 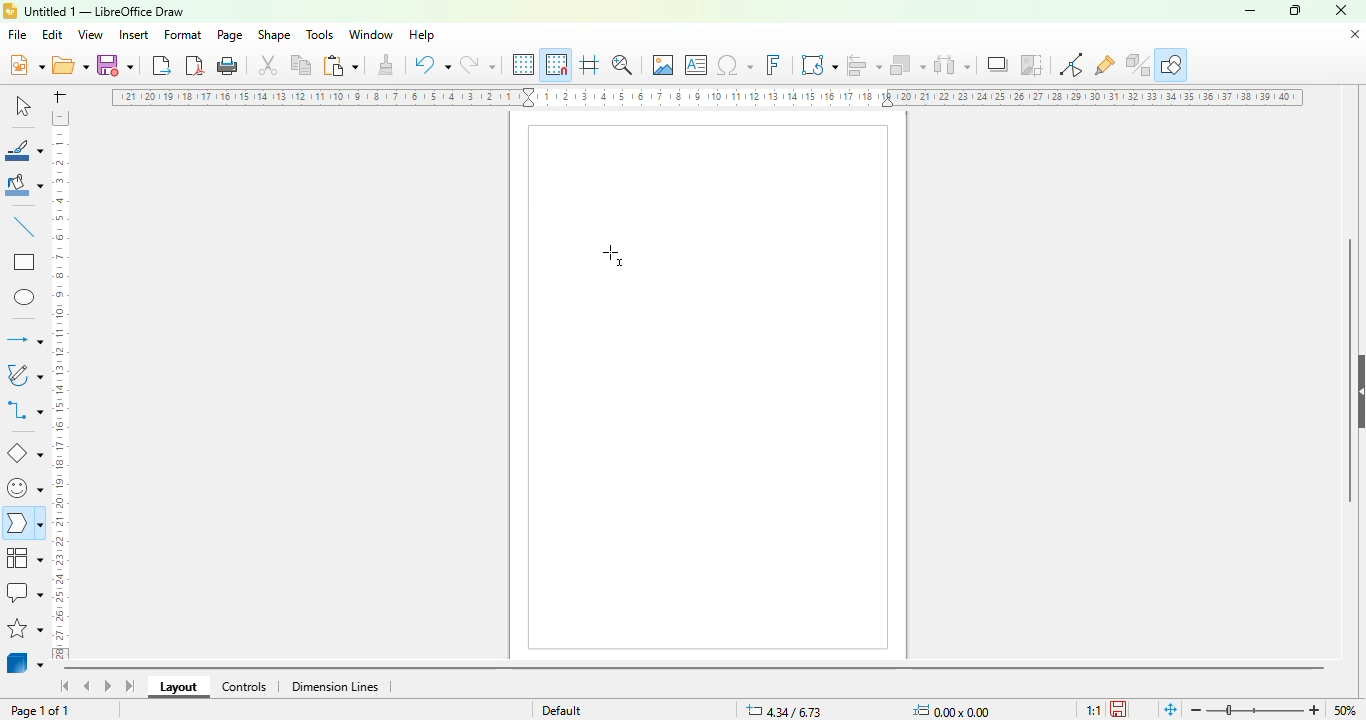 I want to click on calllout shapes, so click(x=24, y=592).